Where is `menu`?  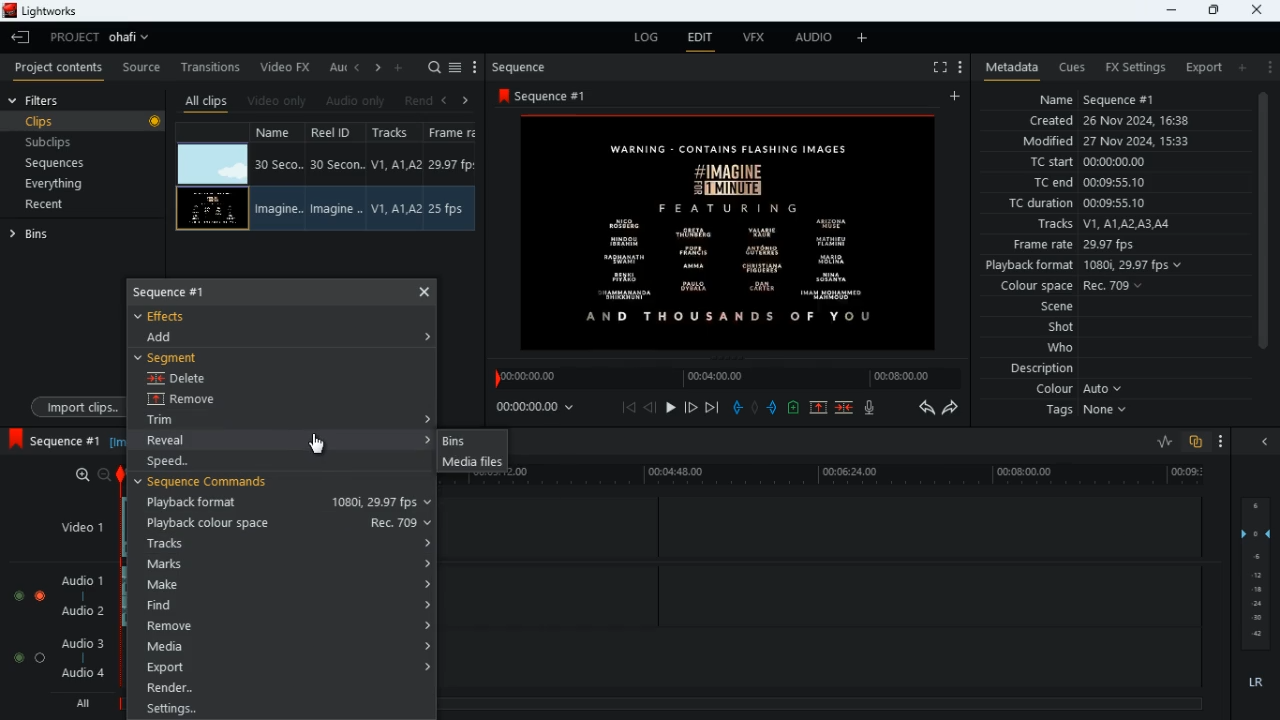
menu is located at coordinates (457, 65).